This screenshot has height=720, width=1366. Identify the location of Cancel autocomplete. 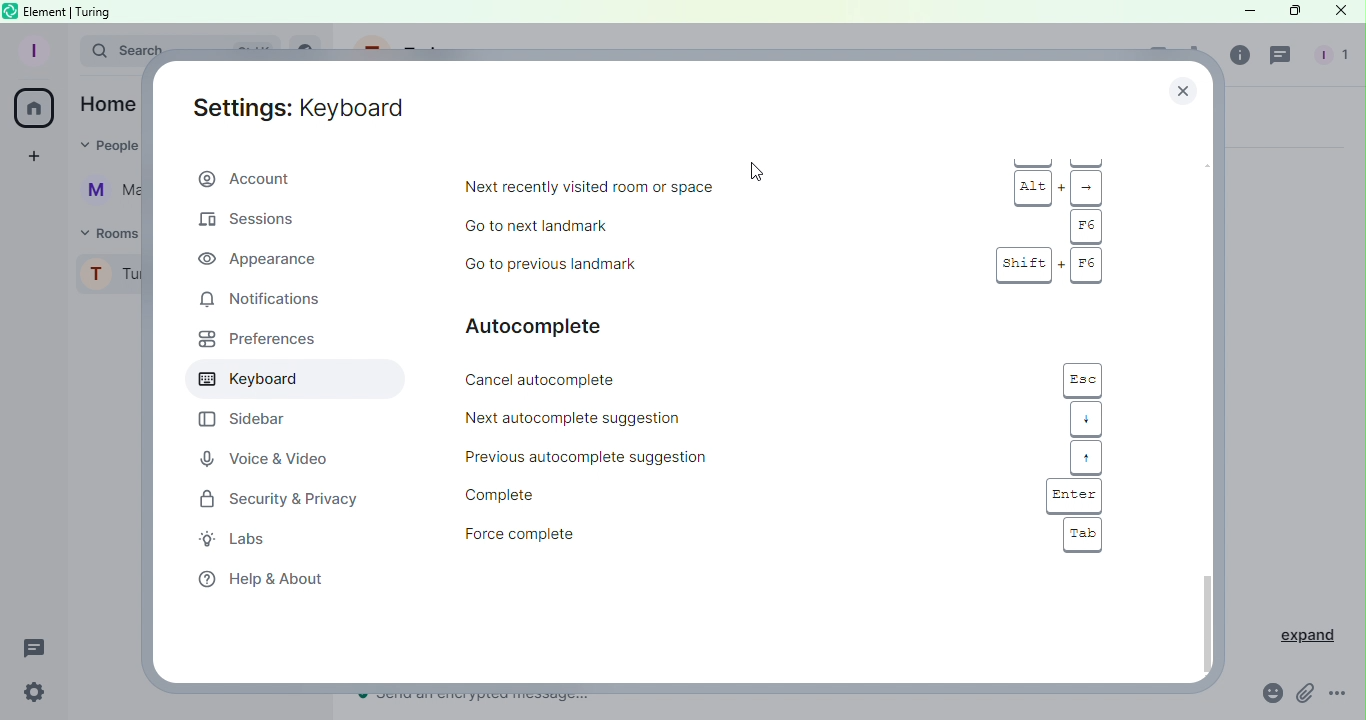
(666, 380).